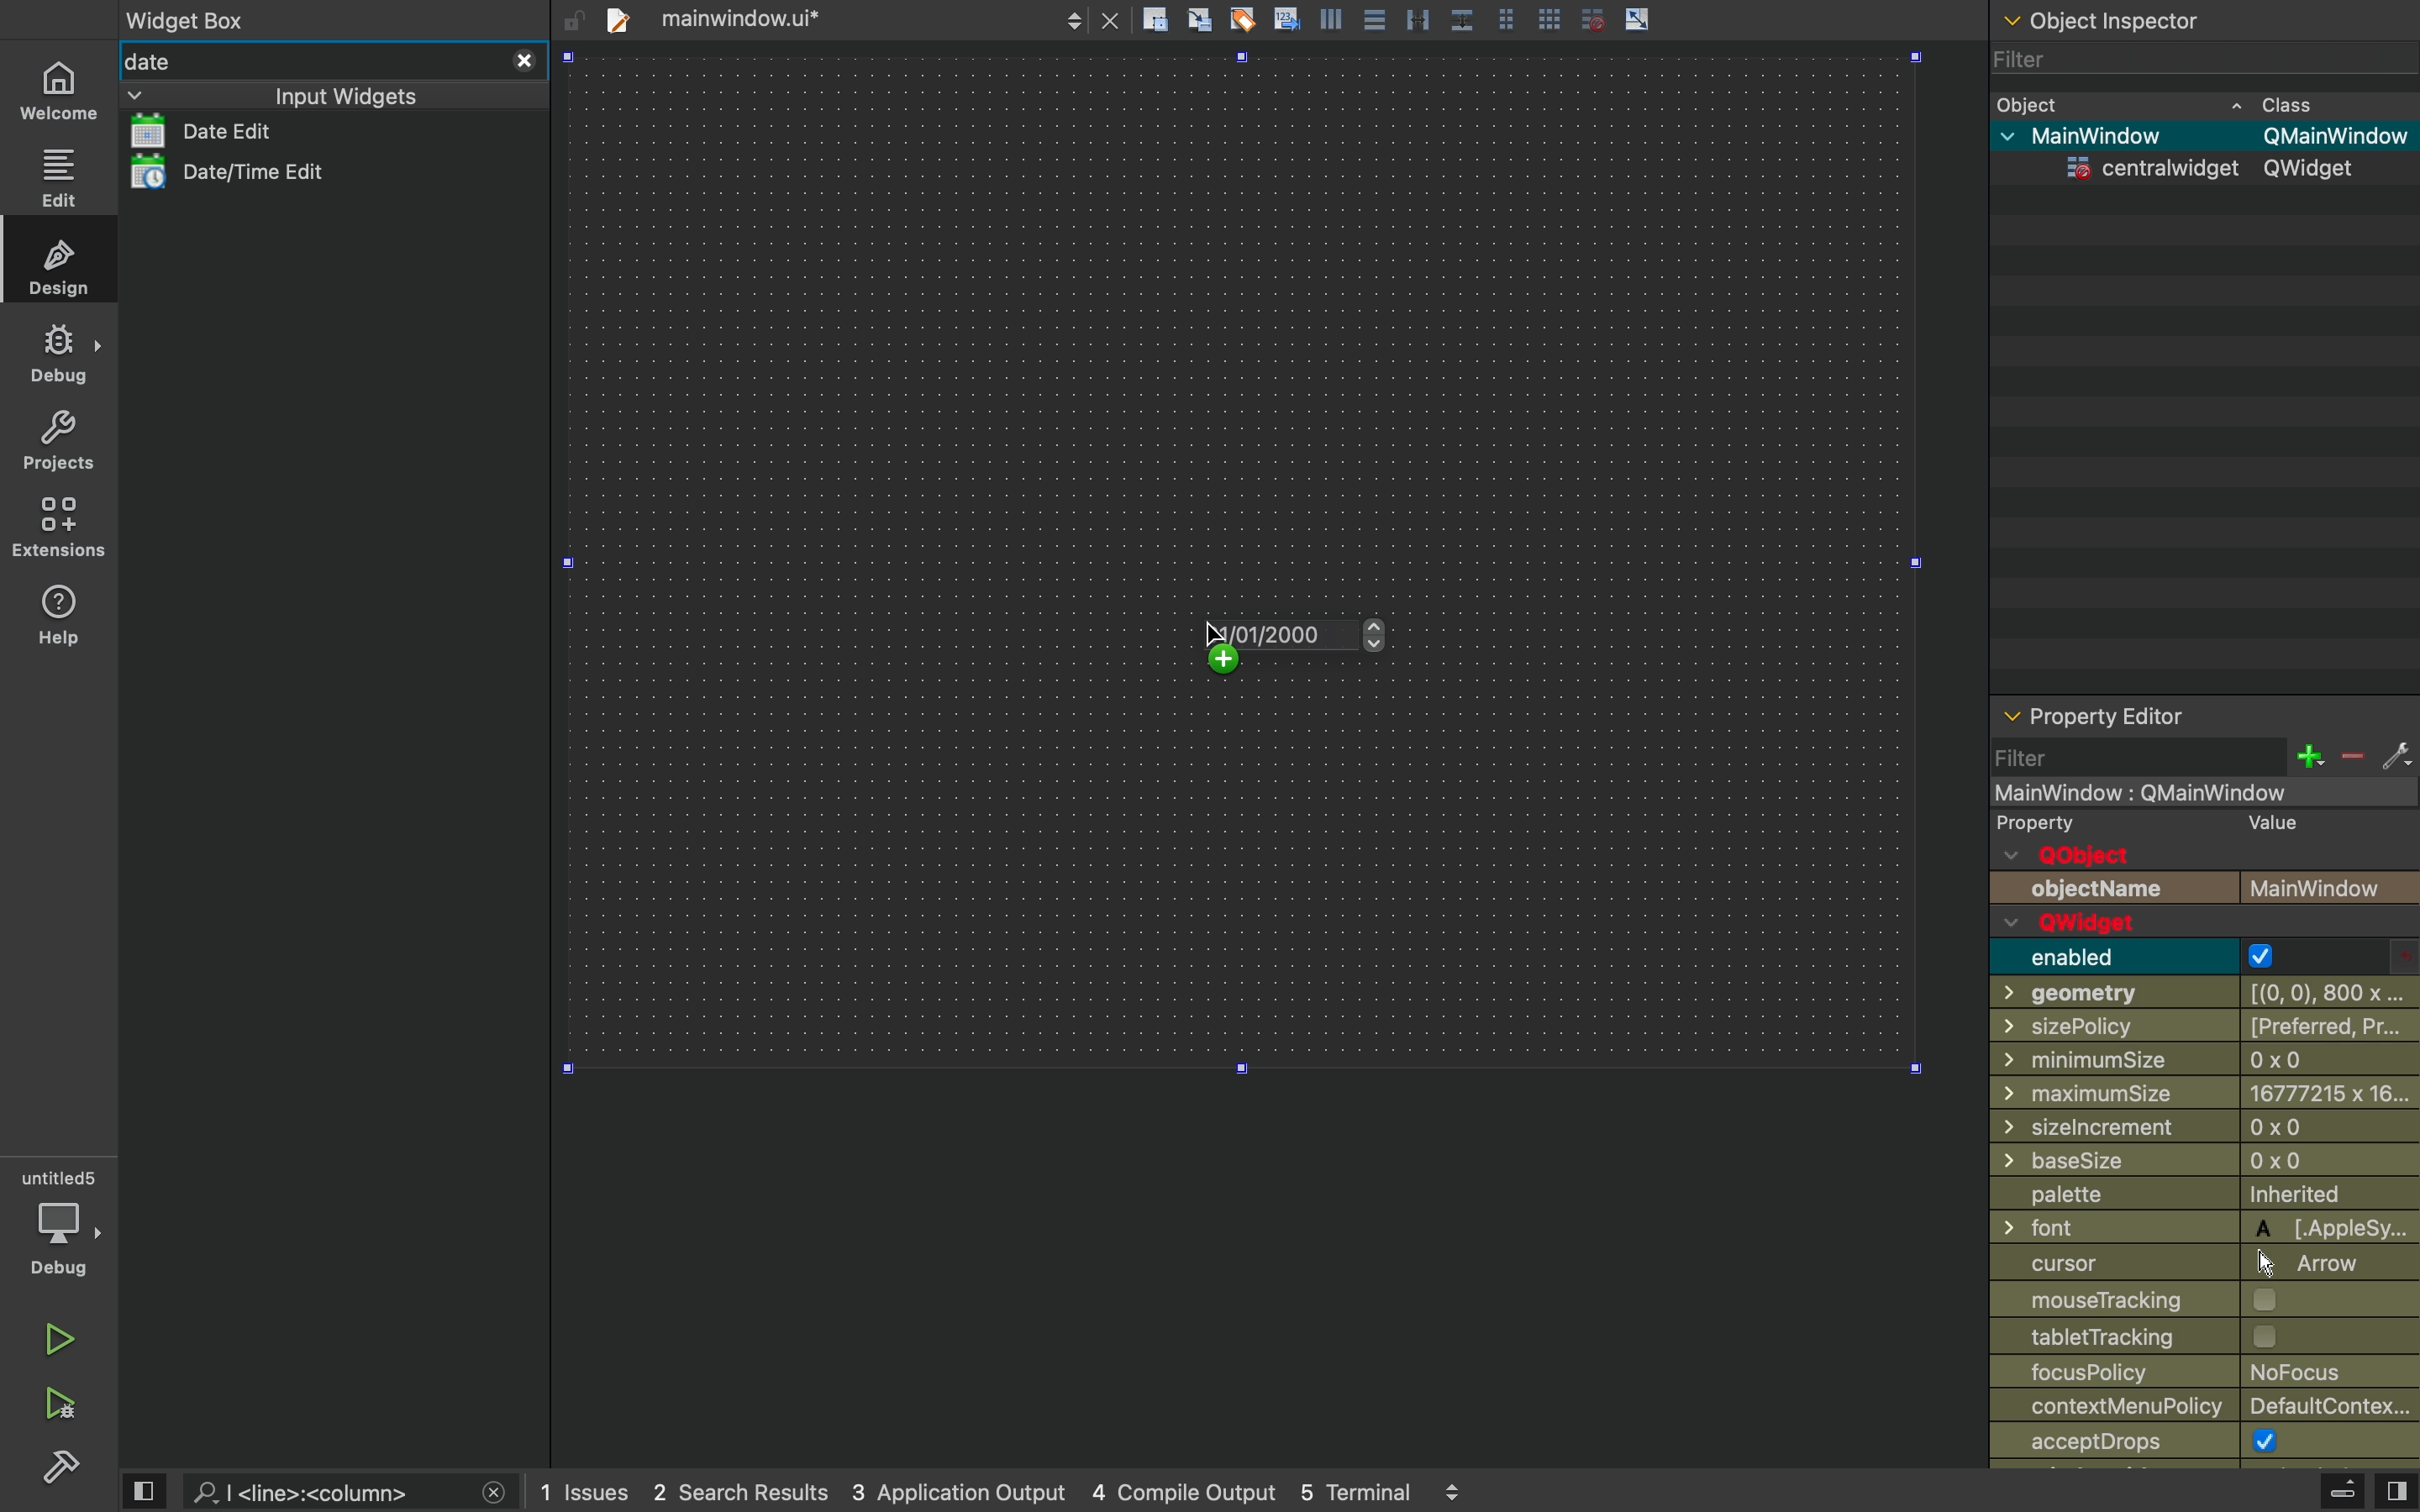 This screenshot has width=2420, height=1512. What do you see at coordinates (1304, 636) in the screenshot?
I see `on key up` at bounding box center [1304, 636].